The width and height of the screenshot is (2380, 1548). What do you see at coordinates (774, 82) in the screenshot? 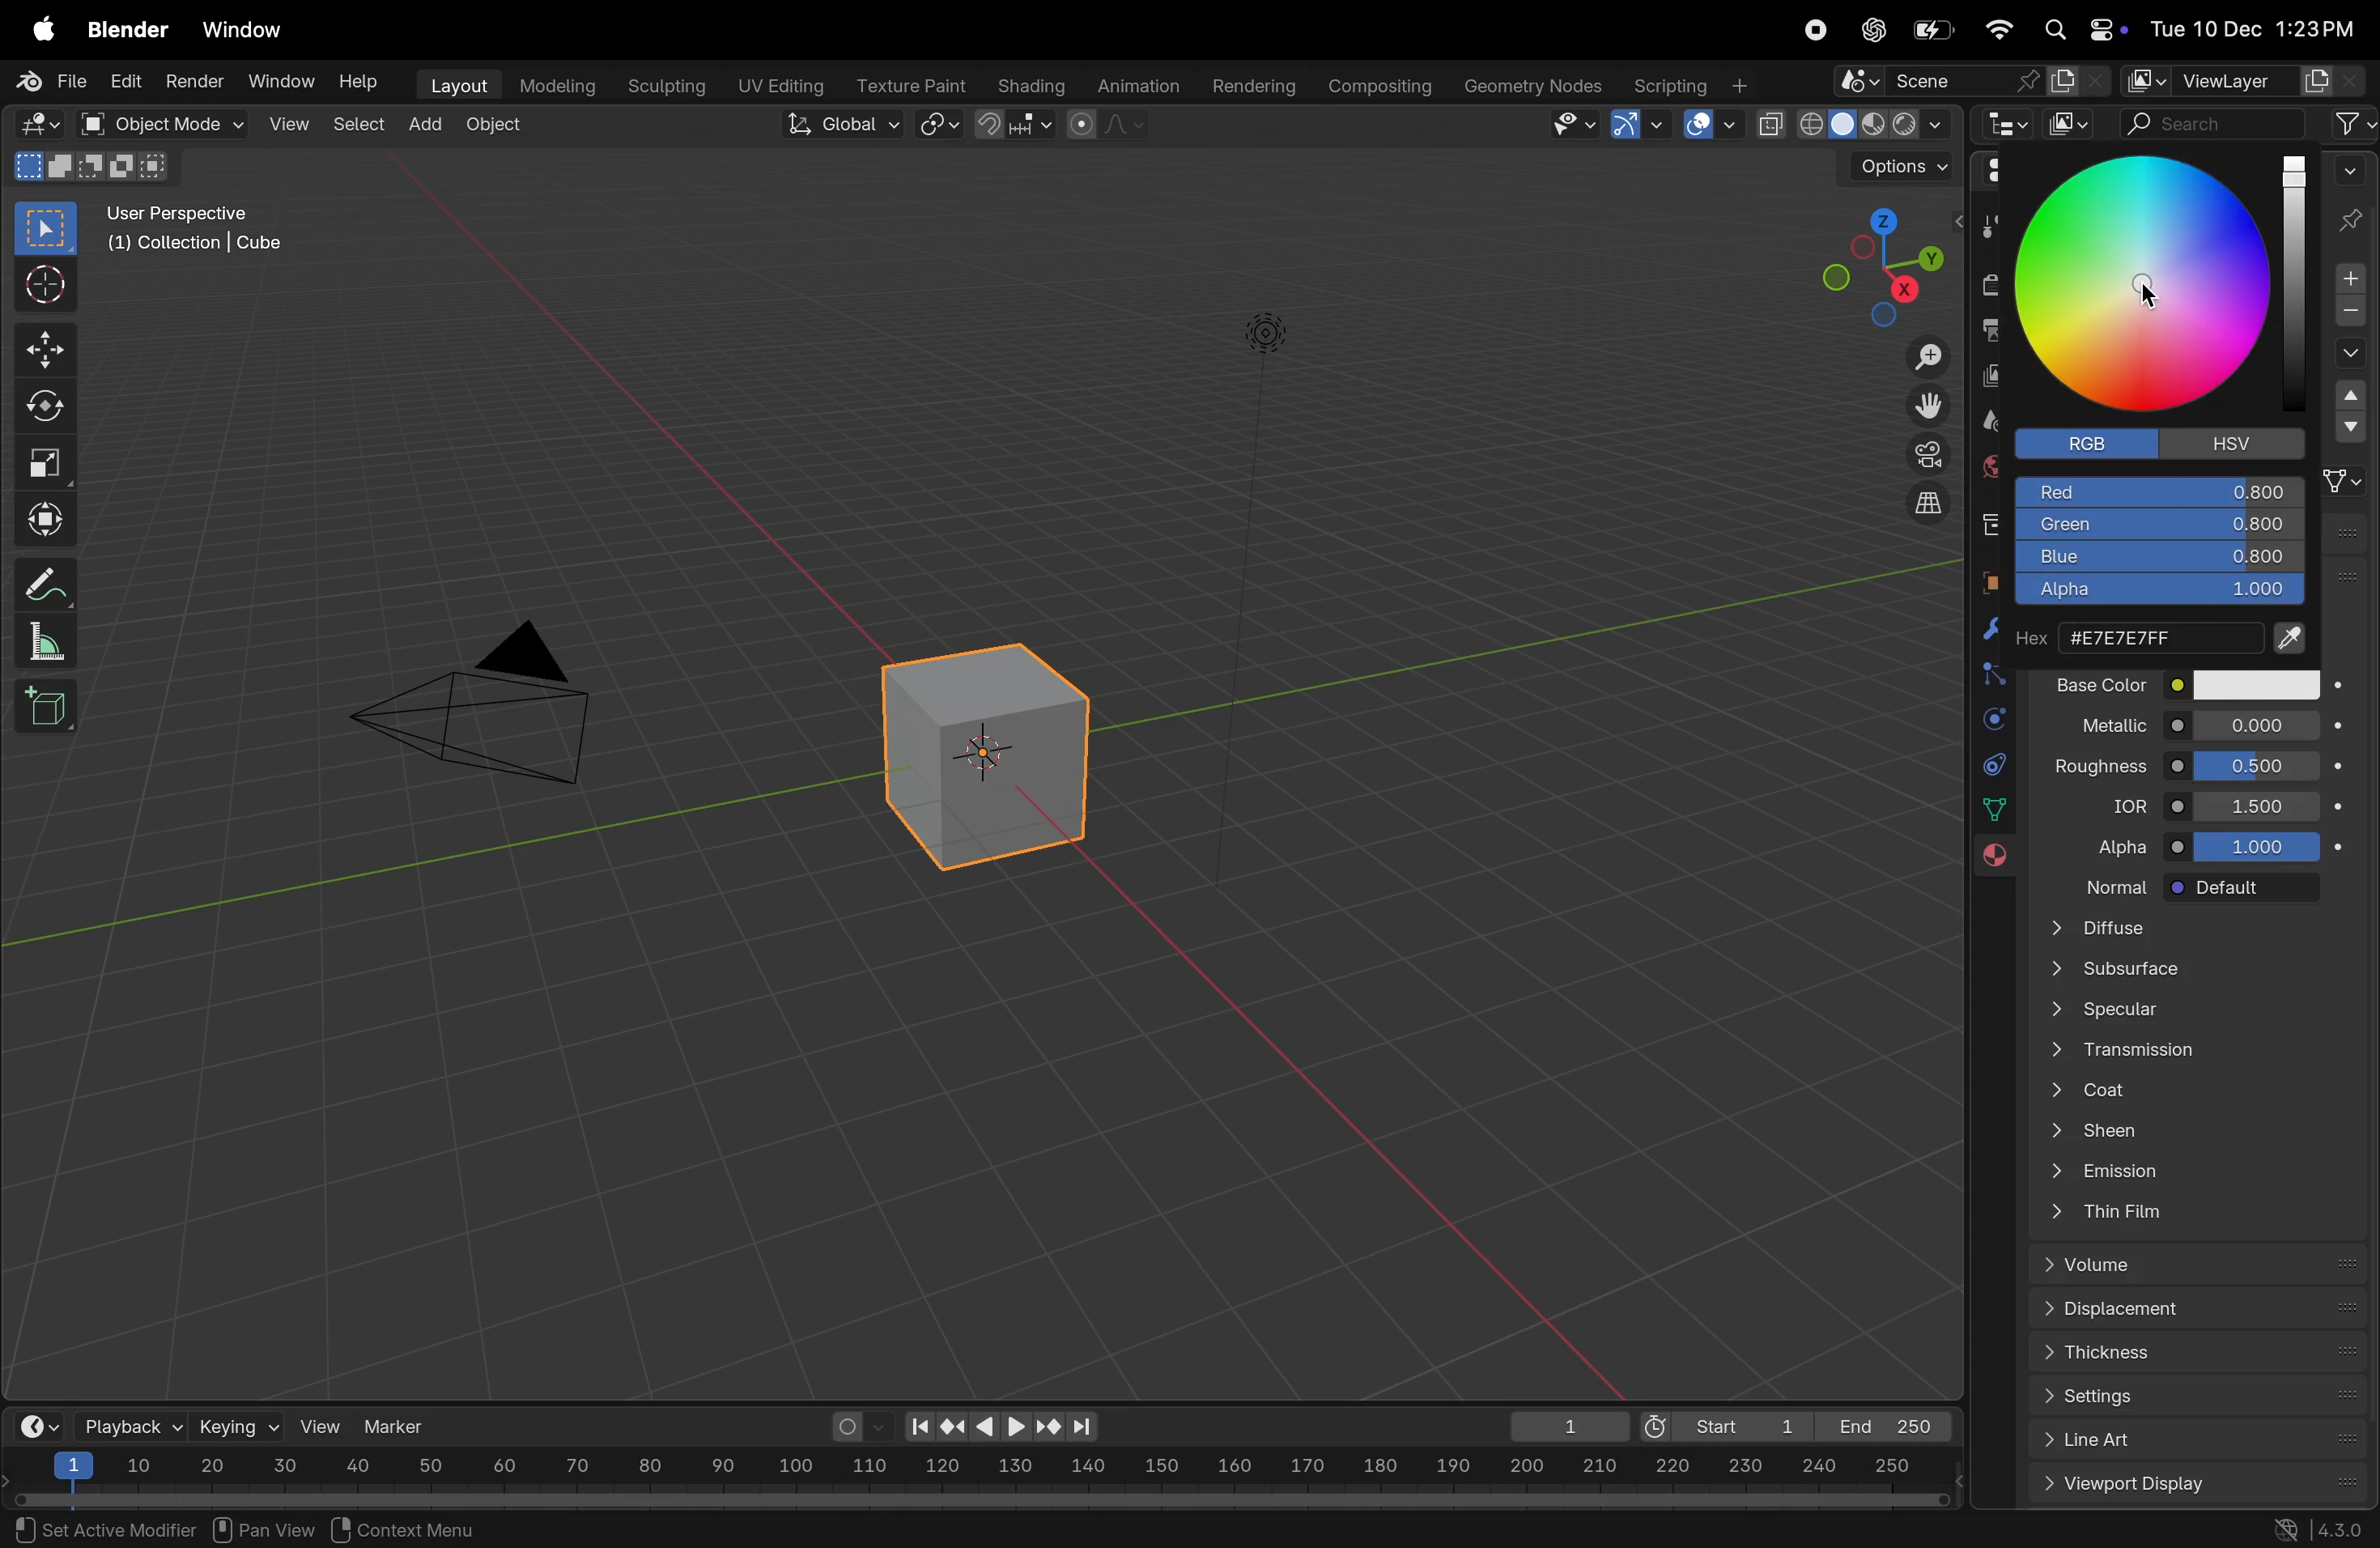
I see `Uv editing` at bounding box center [774, 82].